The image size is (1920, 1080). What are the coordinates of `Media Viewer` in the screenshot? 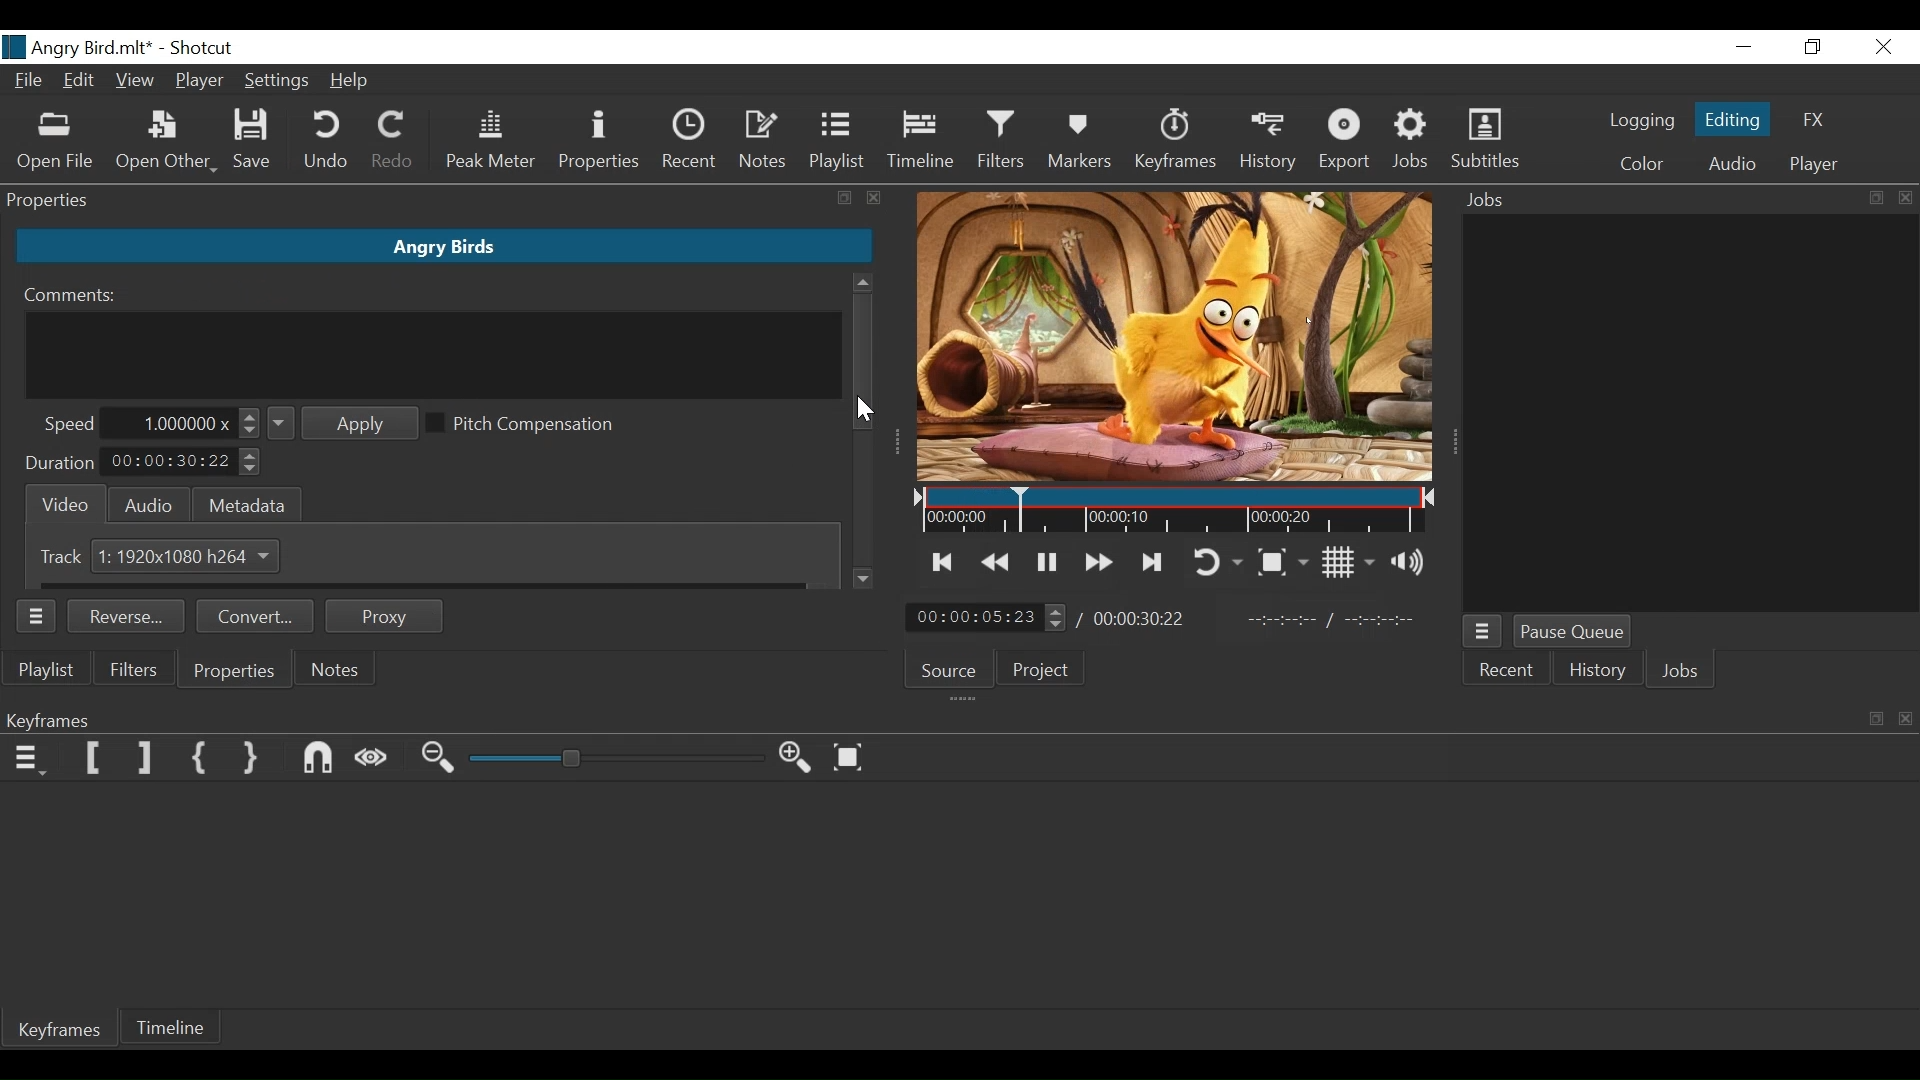 It's located at (1177, 337).